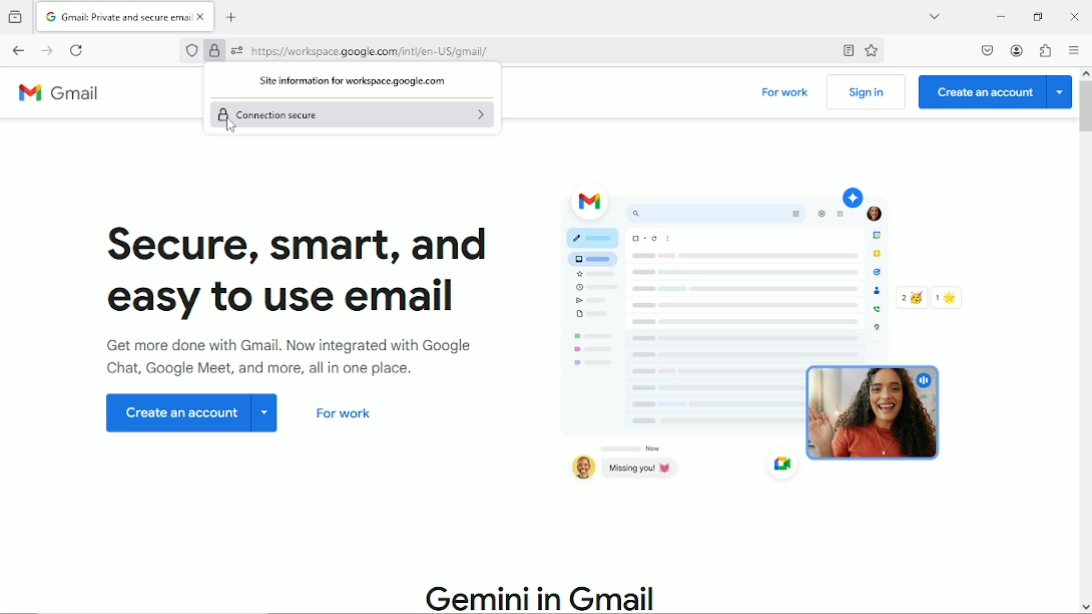 This screenshot has width=1092, height=614. I want to click on Reload current page, so click(77, 50).